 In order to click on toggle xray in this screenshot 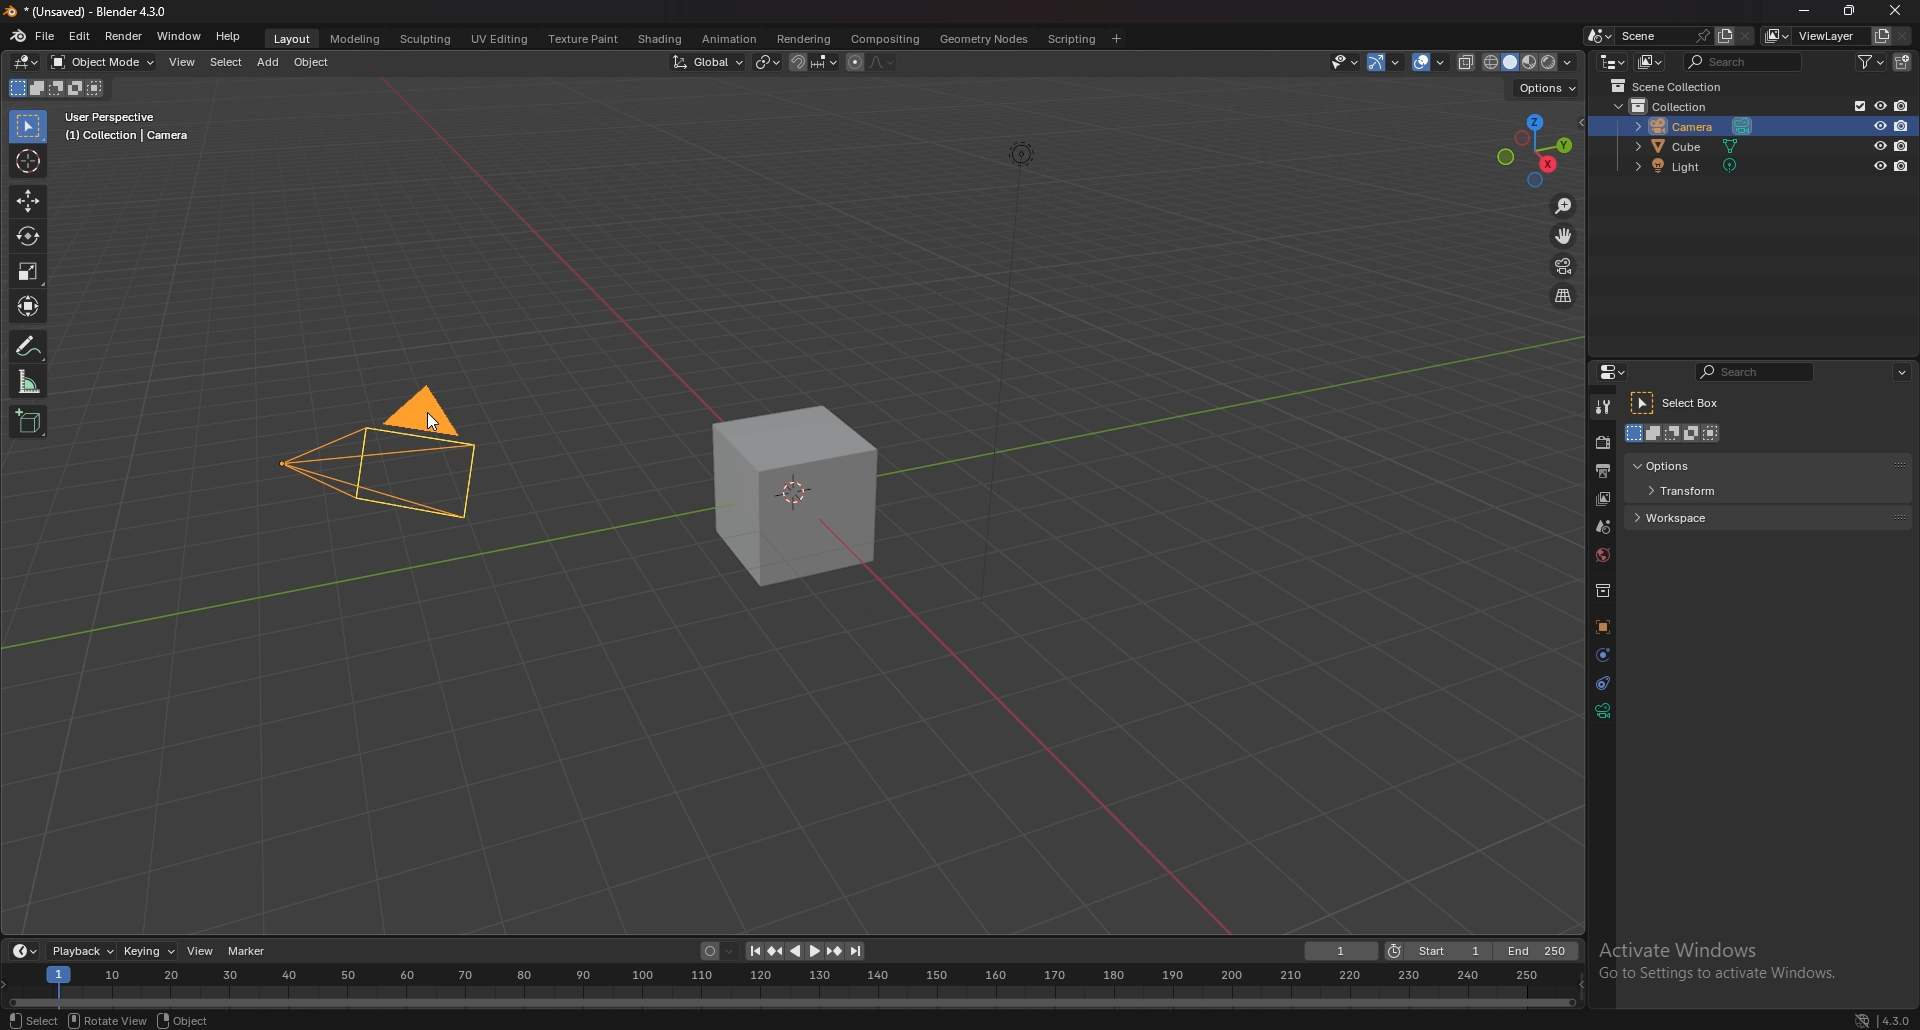, I will do `click(1467, 62)`.